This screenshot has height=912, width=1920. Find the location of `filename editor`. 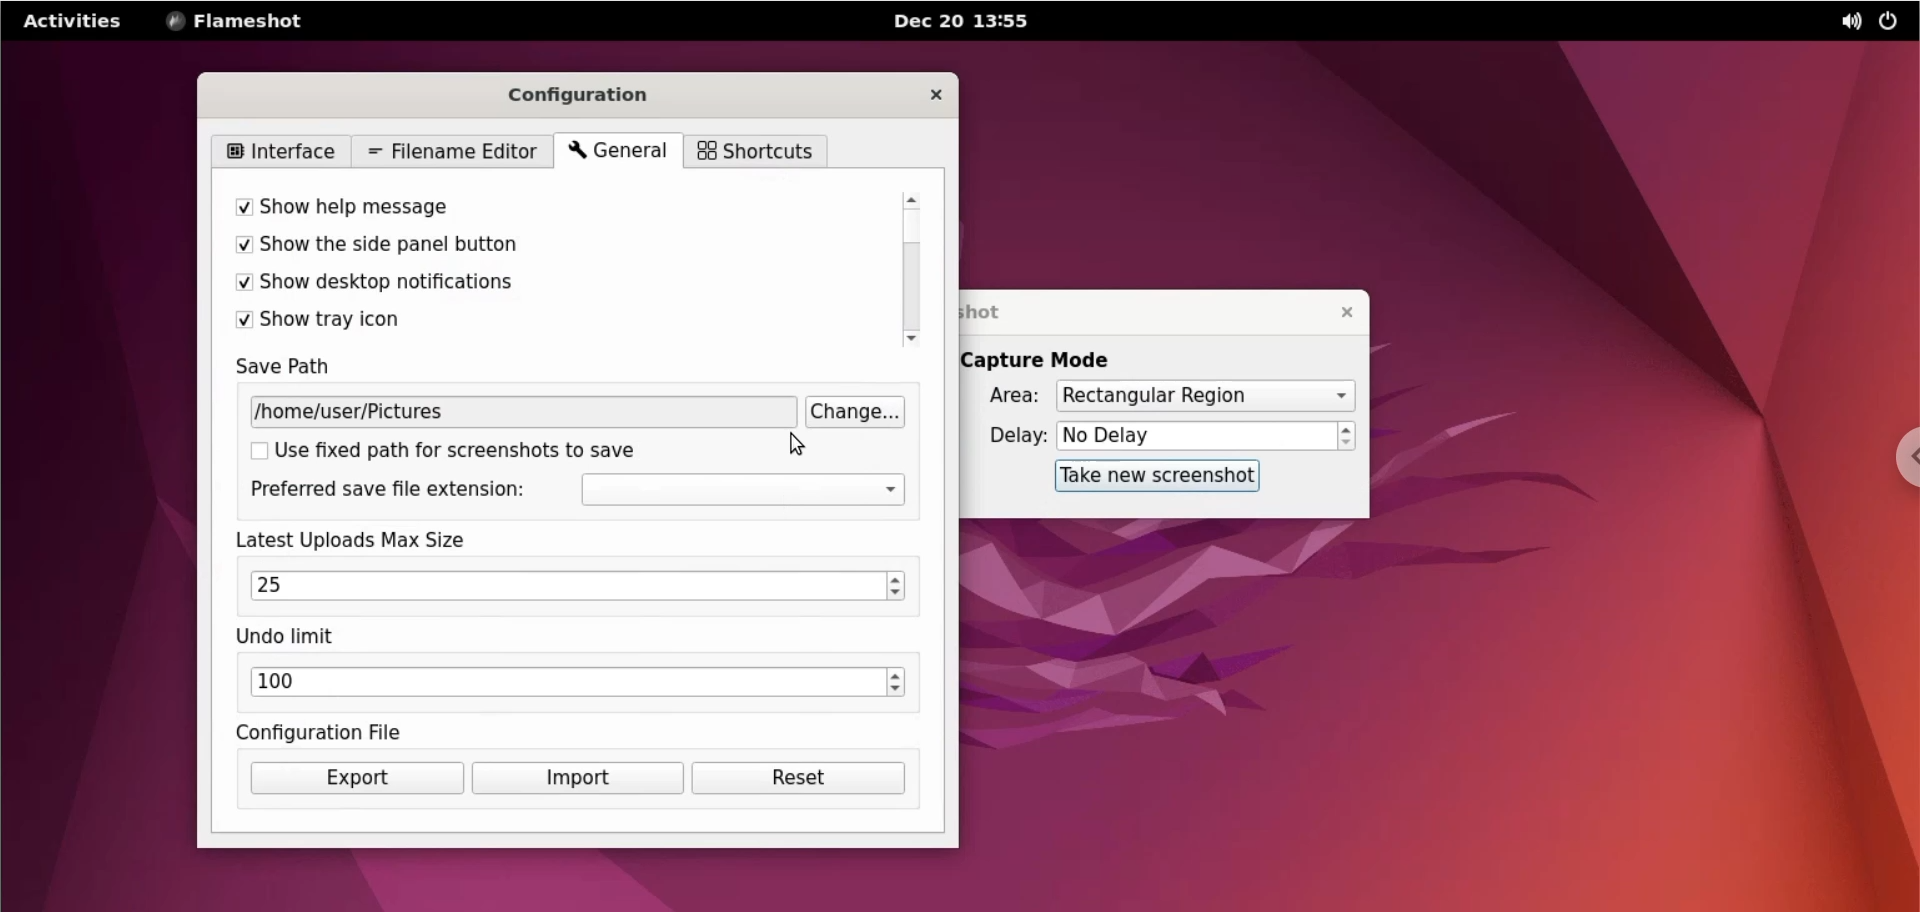

filename editor is located at coordinates (448, 150).